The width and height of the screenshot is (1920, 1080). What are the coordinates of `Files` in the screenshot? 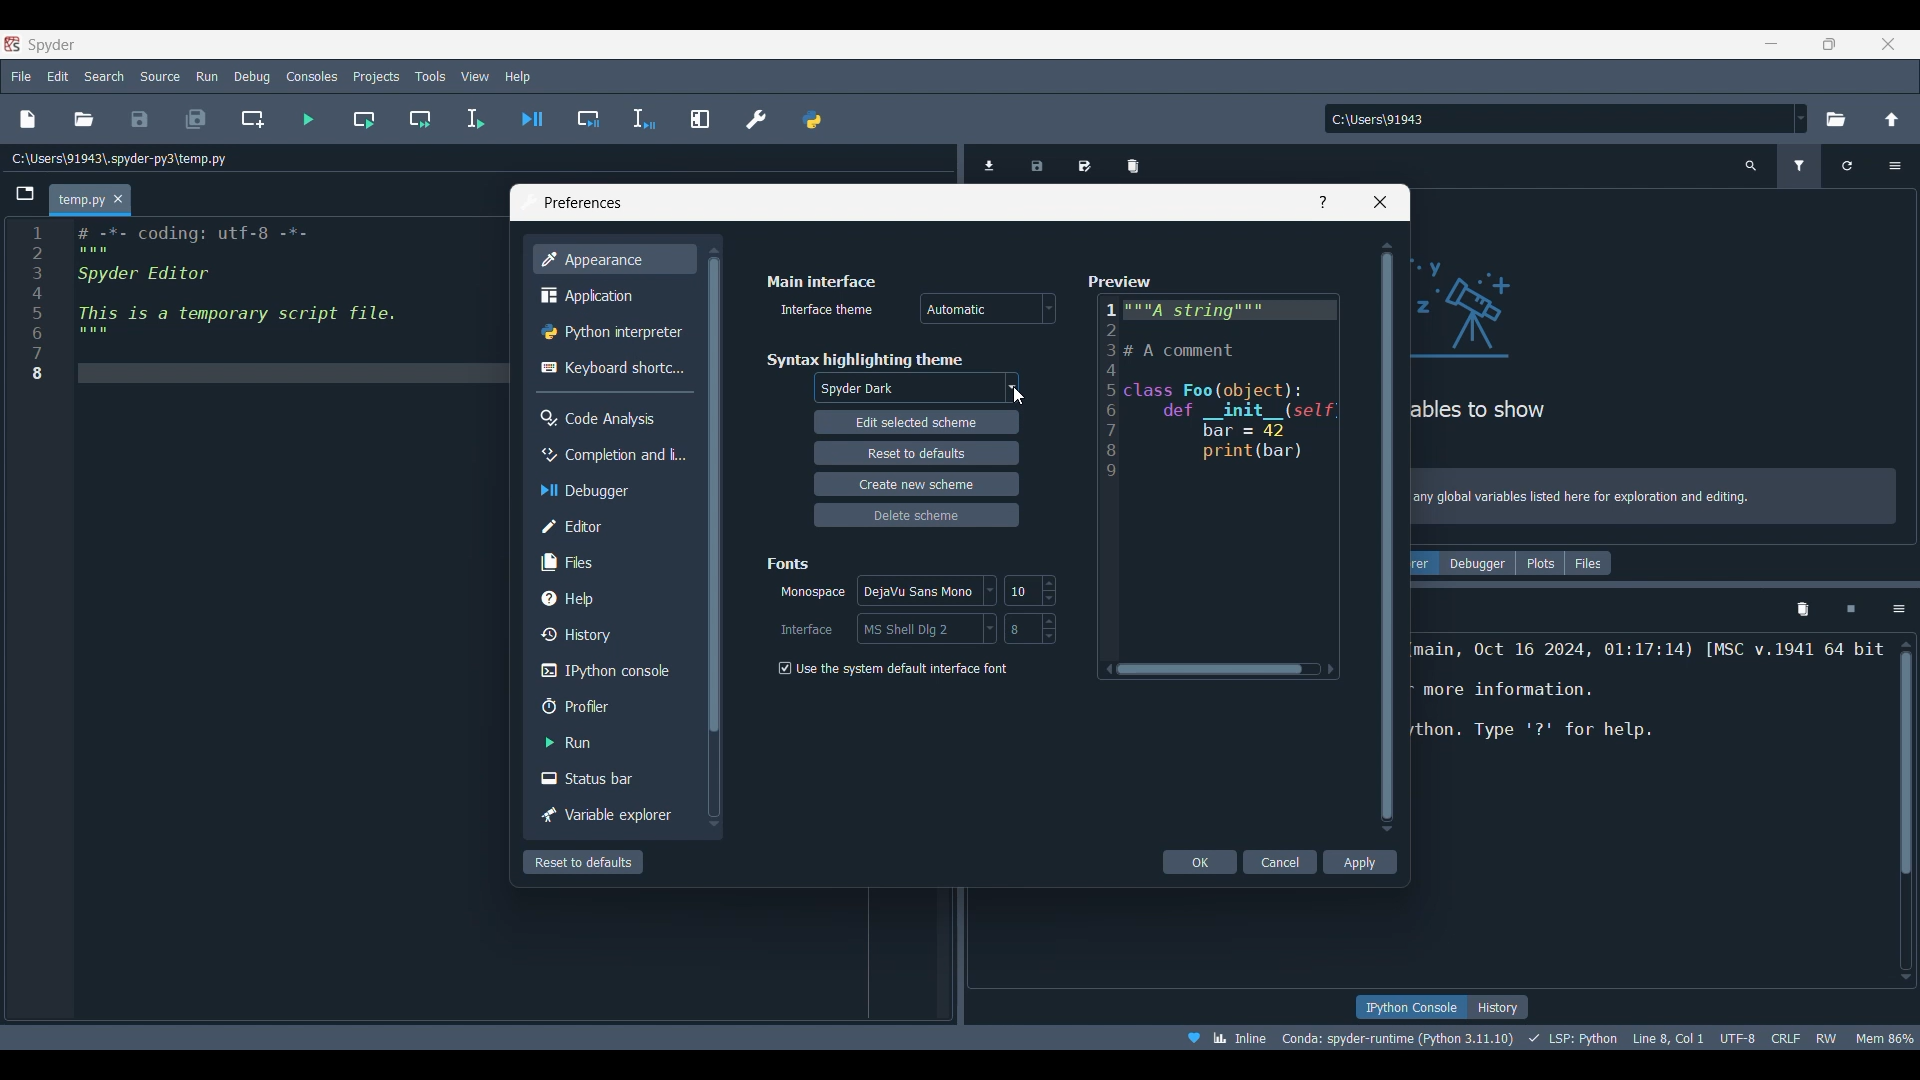 It's located at (613, 561).